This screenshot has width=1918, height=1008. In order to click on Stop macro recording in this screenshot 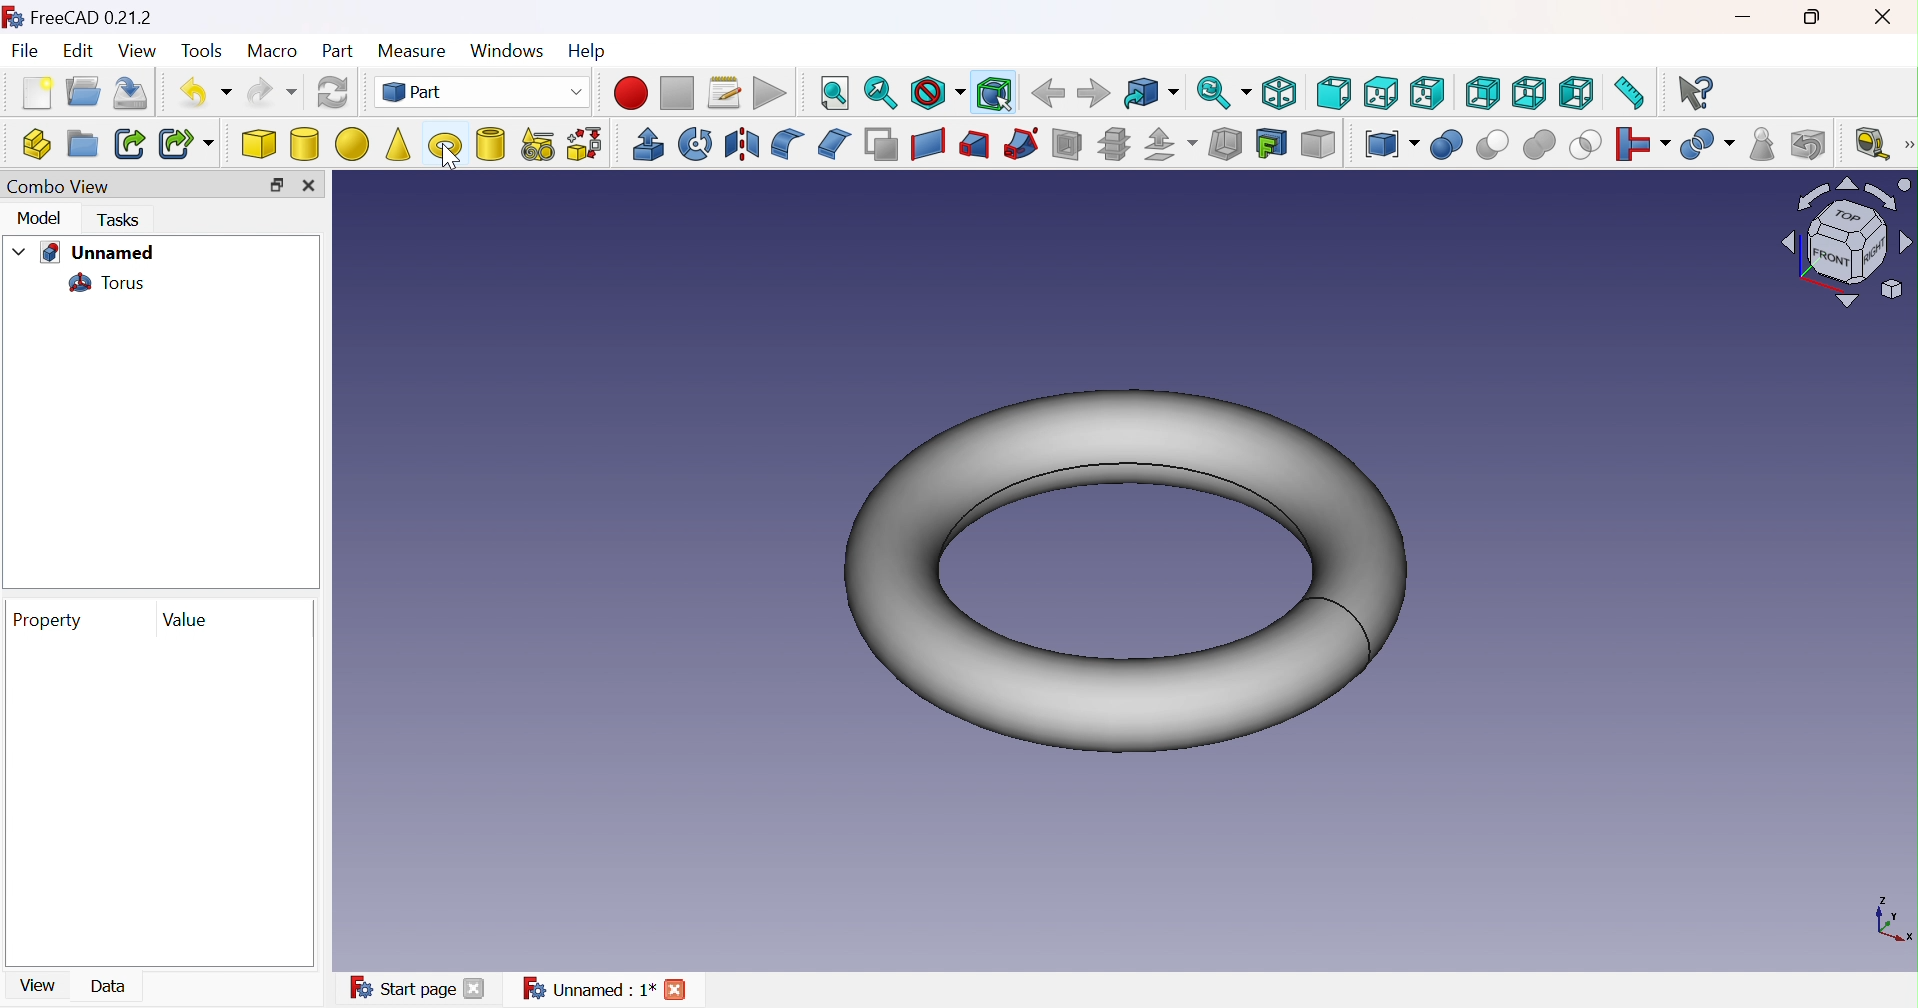, I will do `click(677, 93)`.